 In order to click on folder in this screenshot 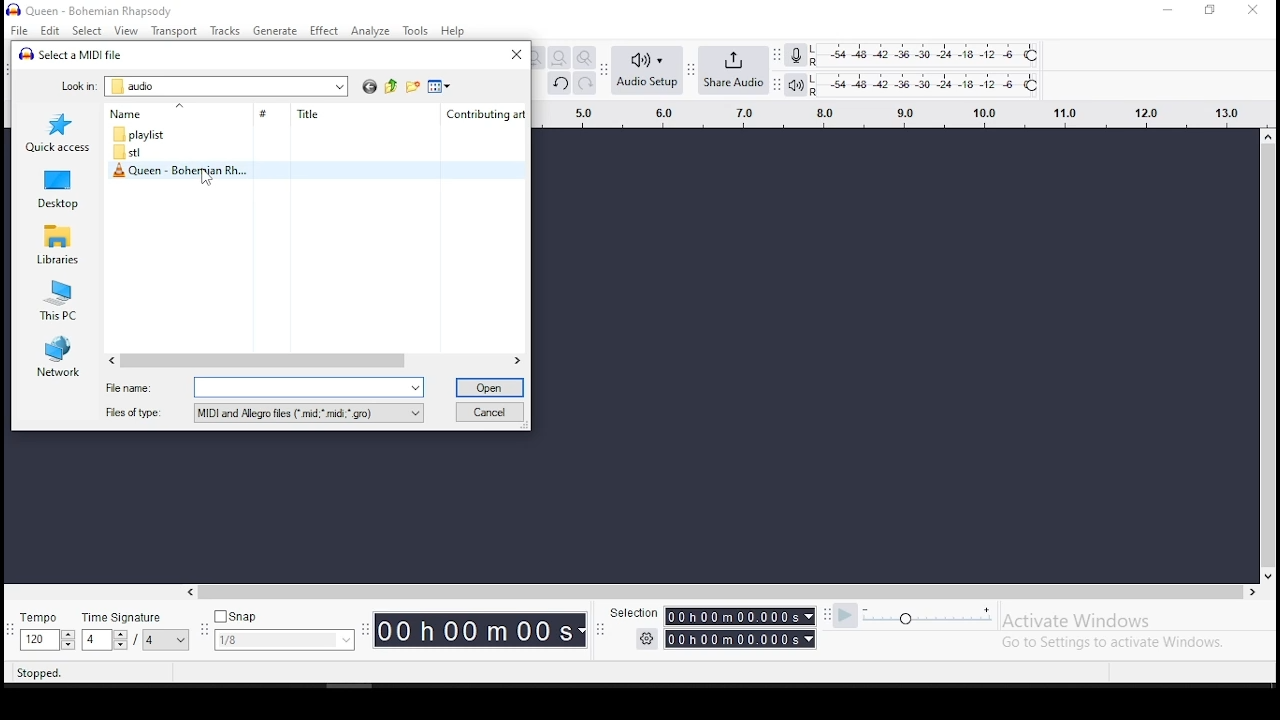, I will do `click(182, 153)`.